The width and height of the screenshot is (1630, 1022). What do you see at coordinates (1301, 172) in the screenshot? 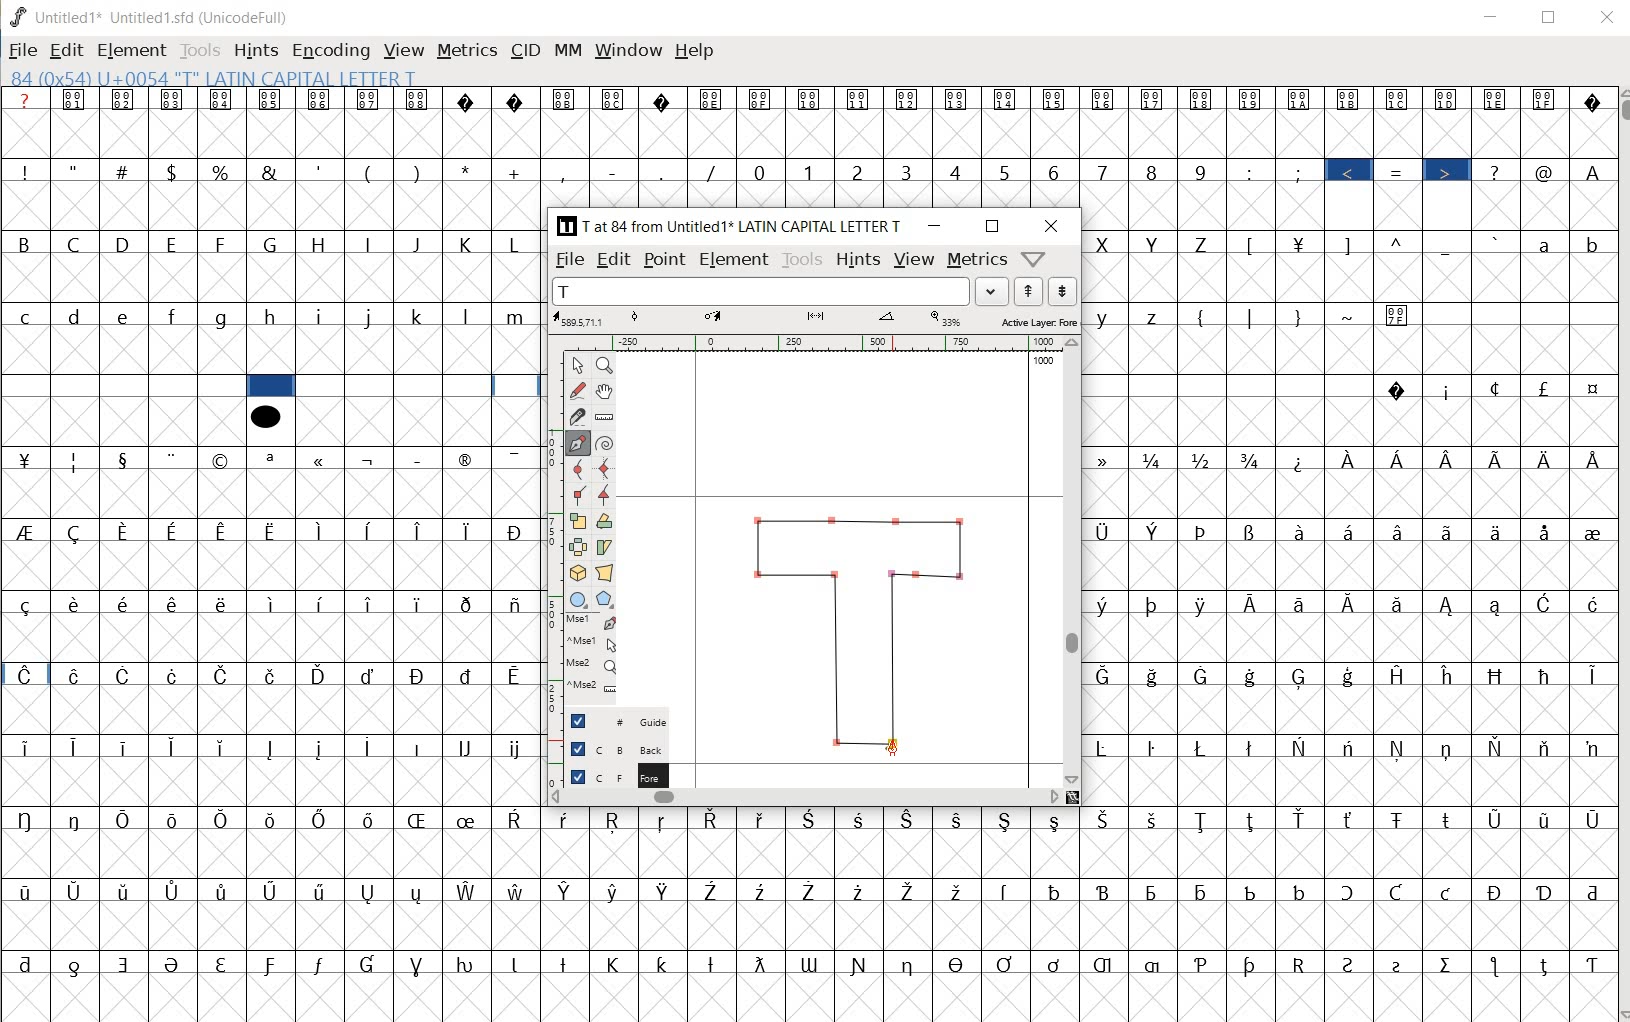
I see `;` at bounding box center [1301, 172].